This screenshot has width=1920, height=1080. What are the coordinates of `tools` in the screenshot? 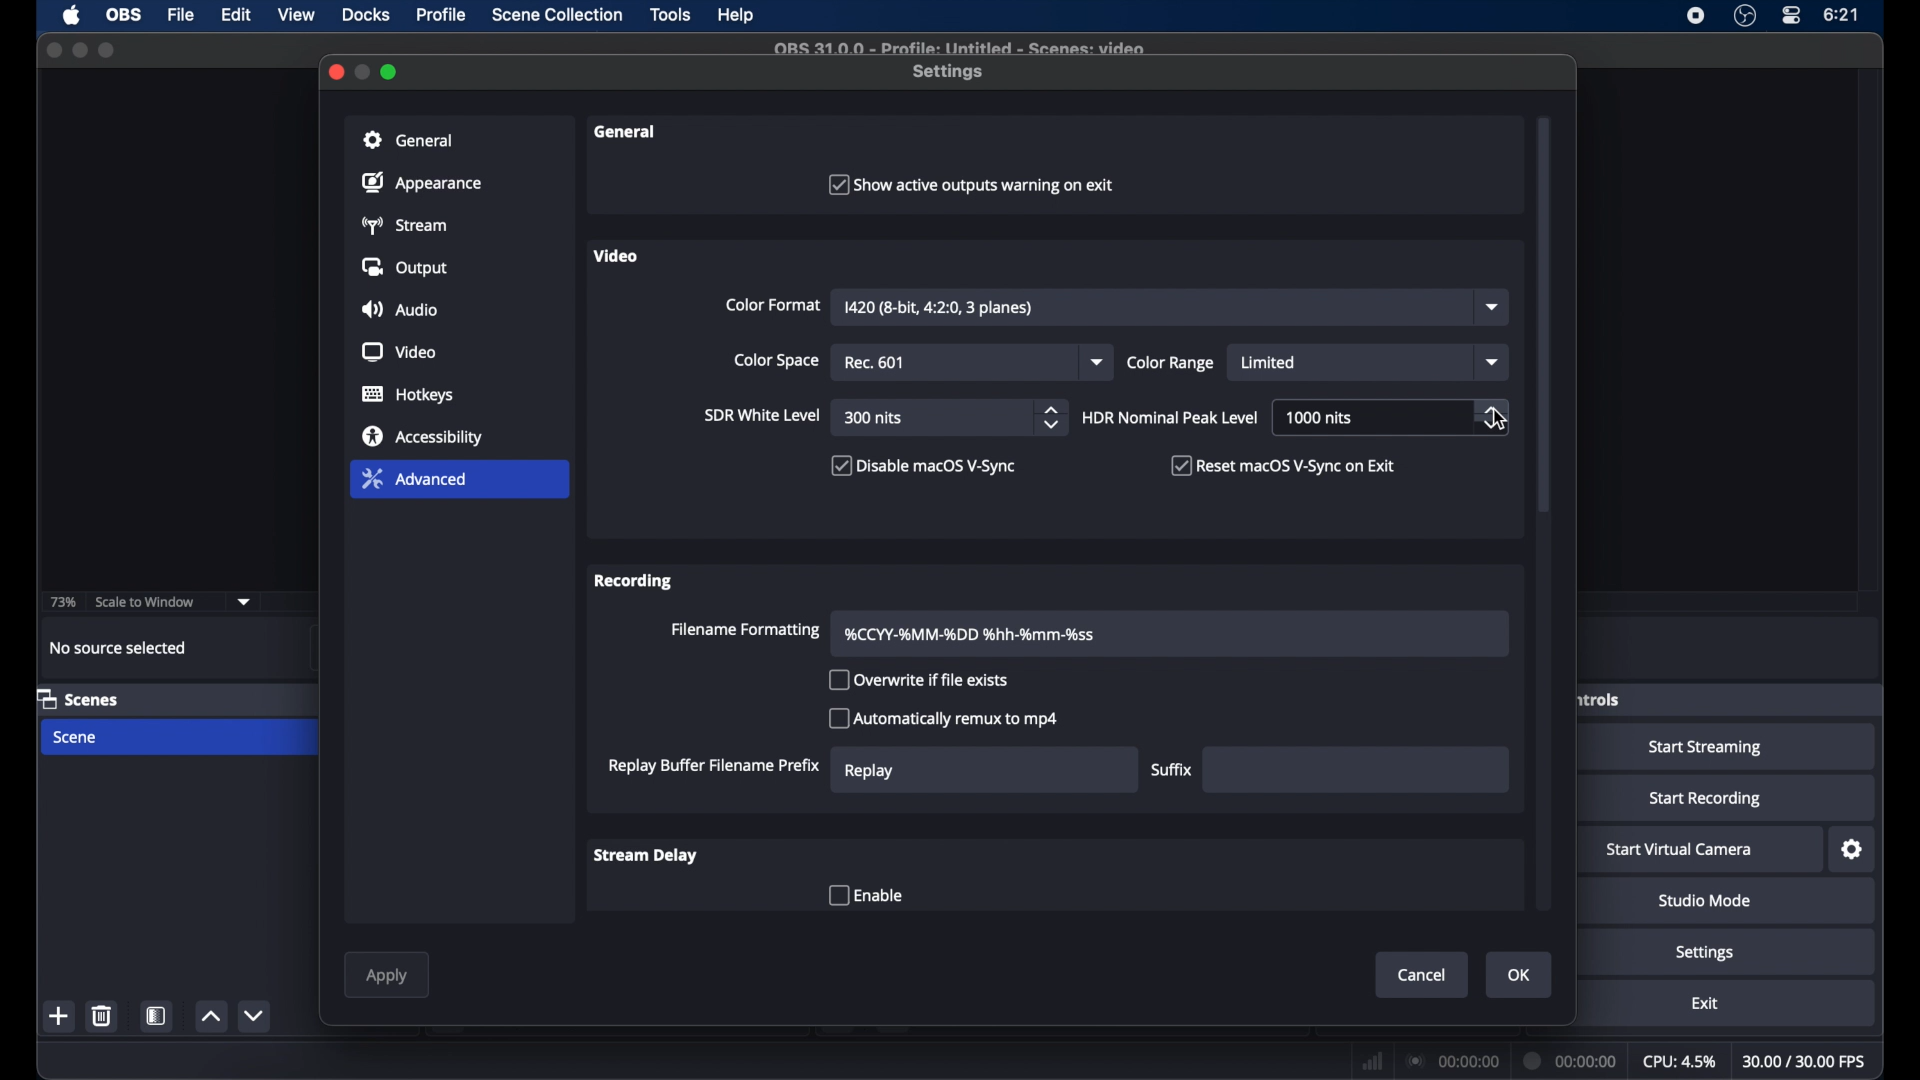 It's located at (672, 14).